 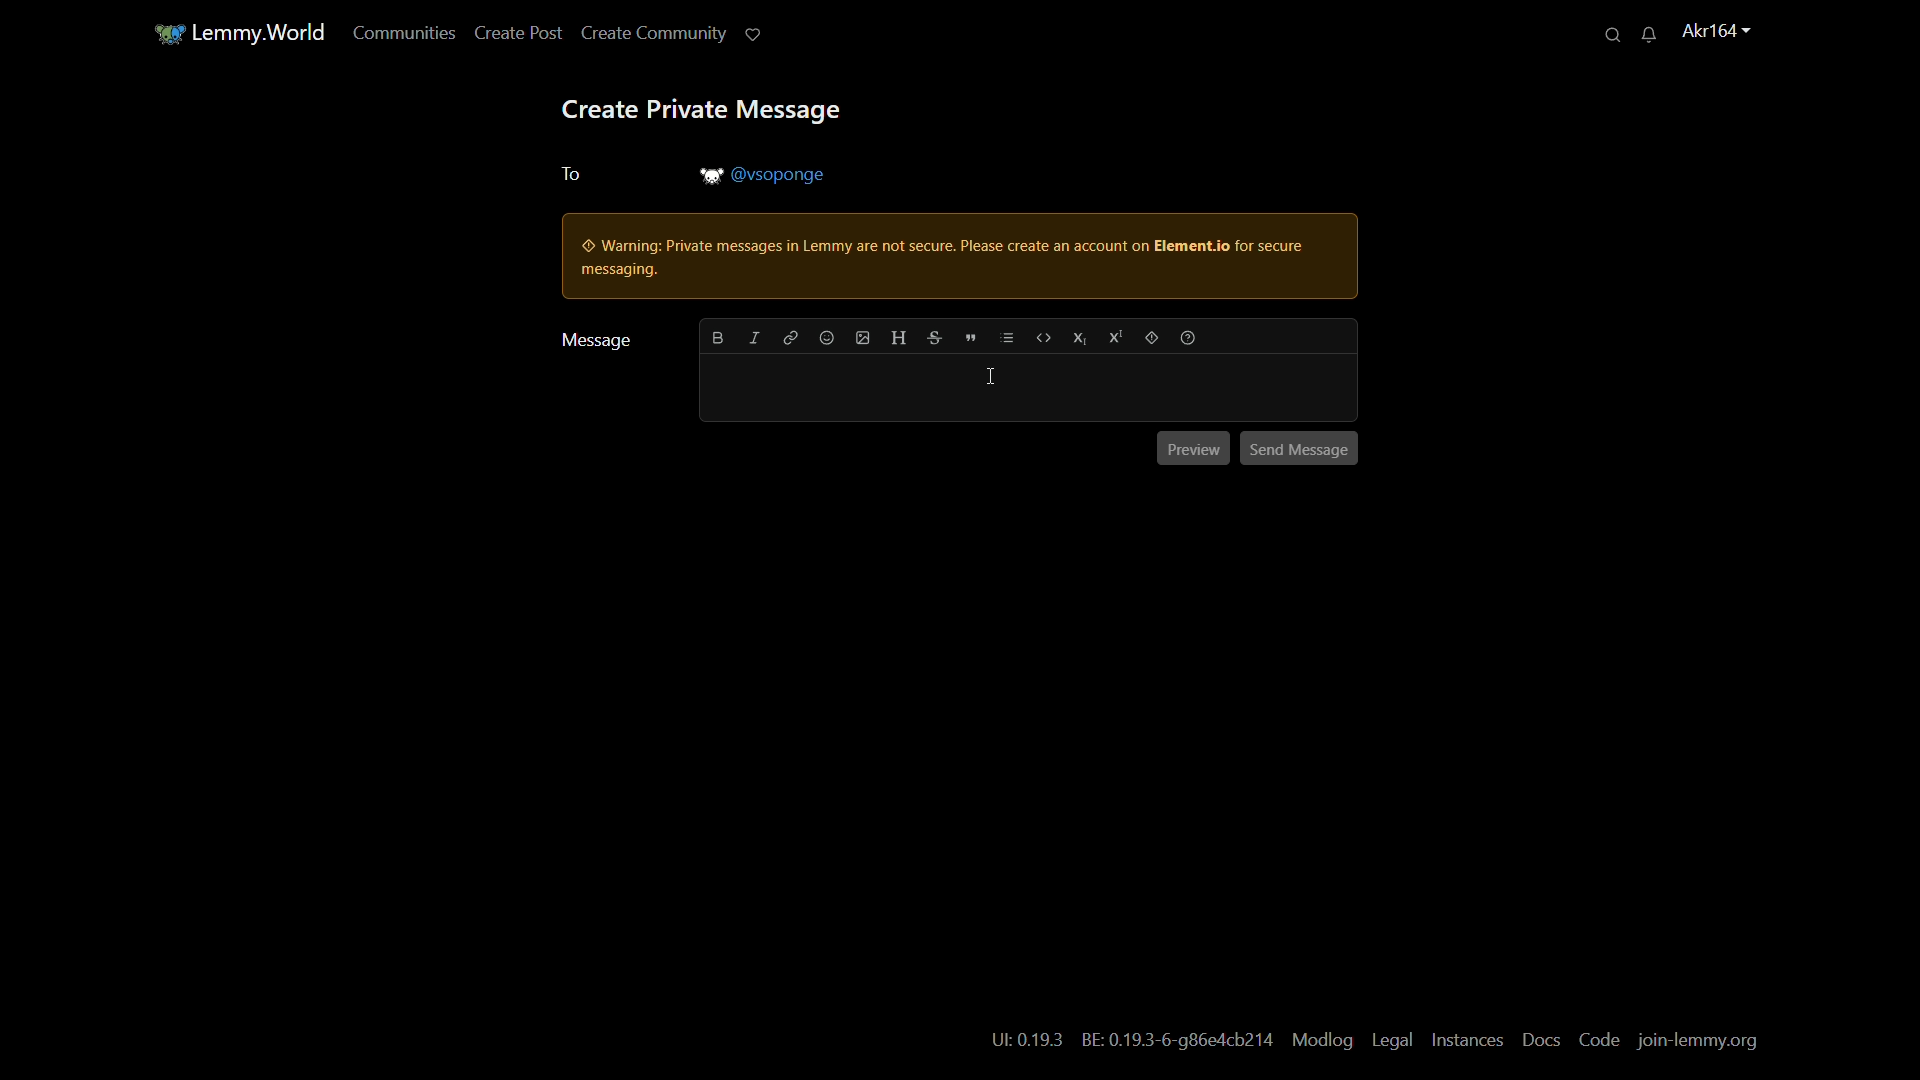 What do you see at coordinates (1603, 33) in the screenshot?
I see `search` at bounding box center [1603, 33].